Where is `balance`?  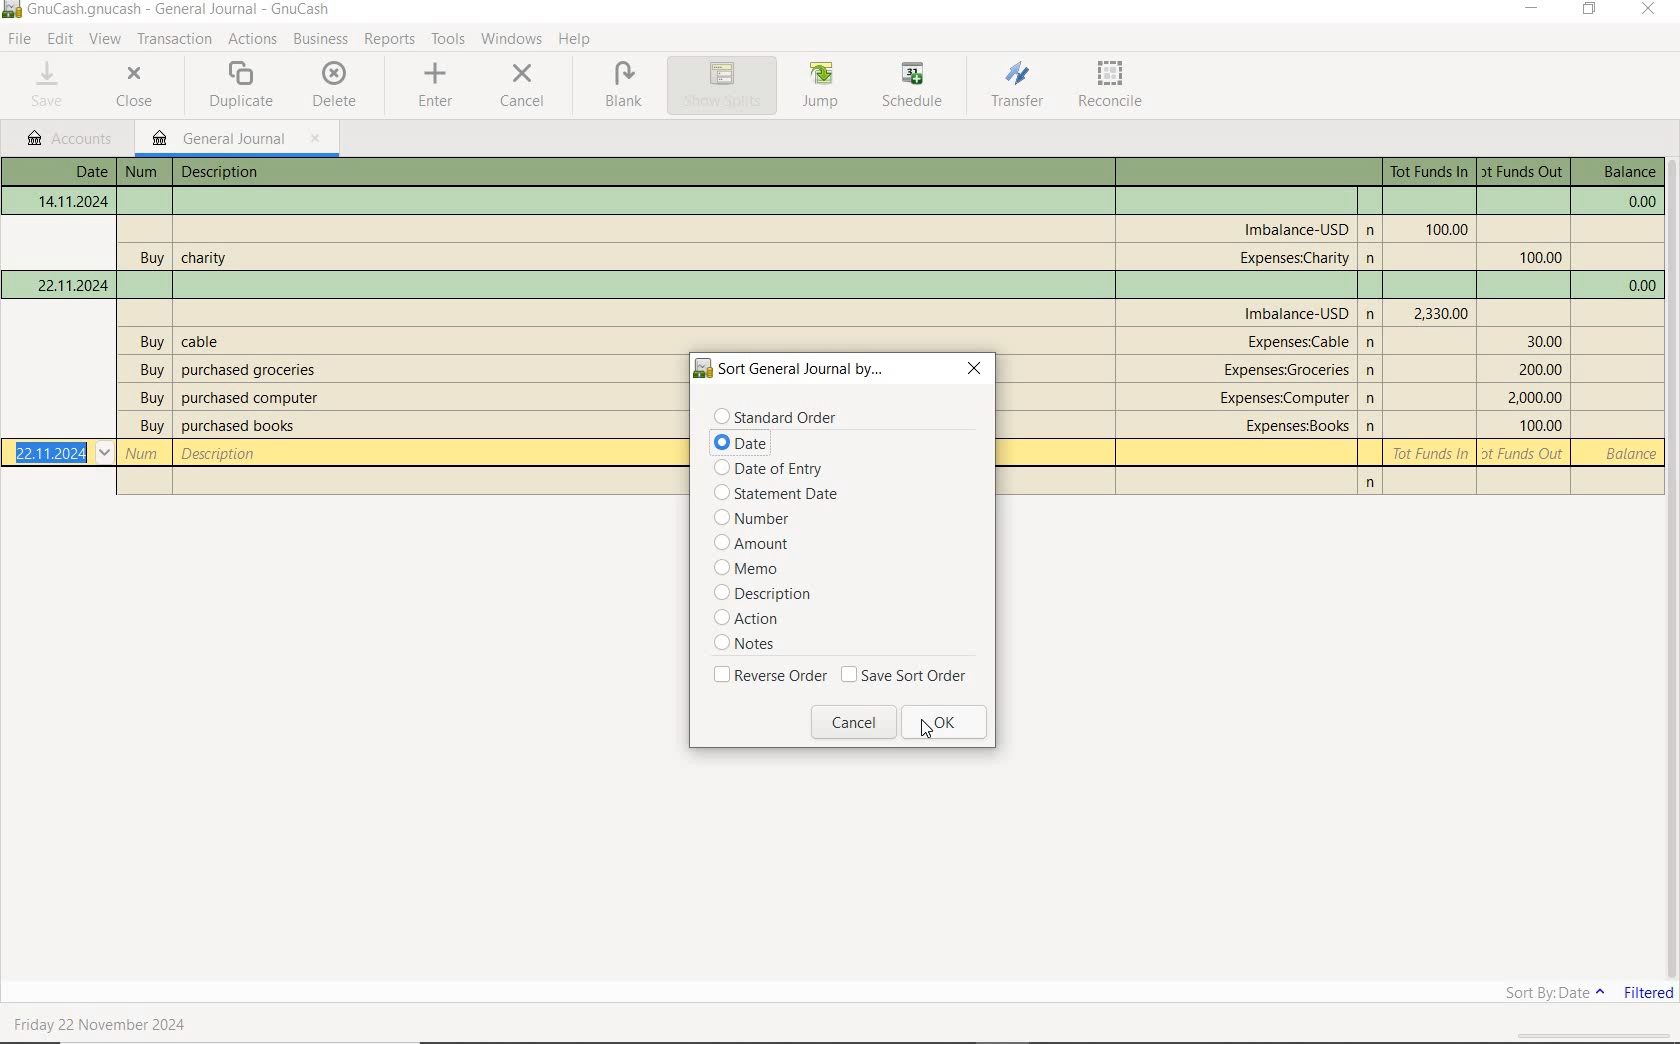 balance is located at coordinates (1637, 286).